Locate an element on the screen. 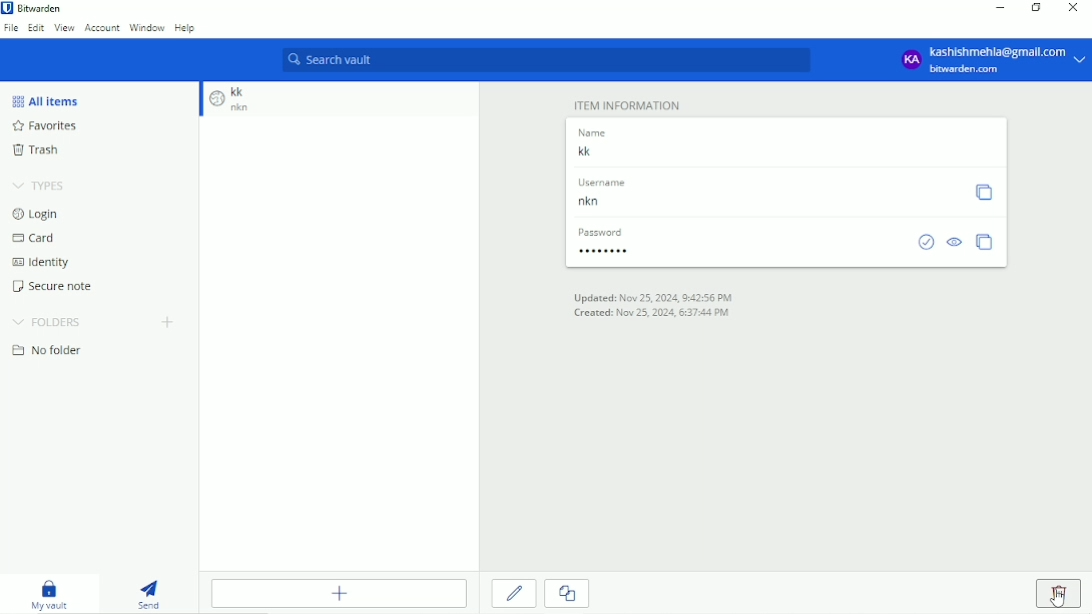 The image size is (1092, 614). Card is located at coordinates (35, 238).